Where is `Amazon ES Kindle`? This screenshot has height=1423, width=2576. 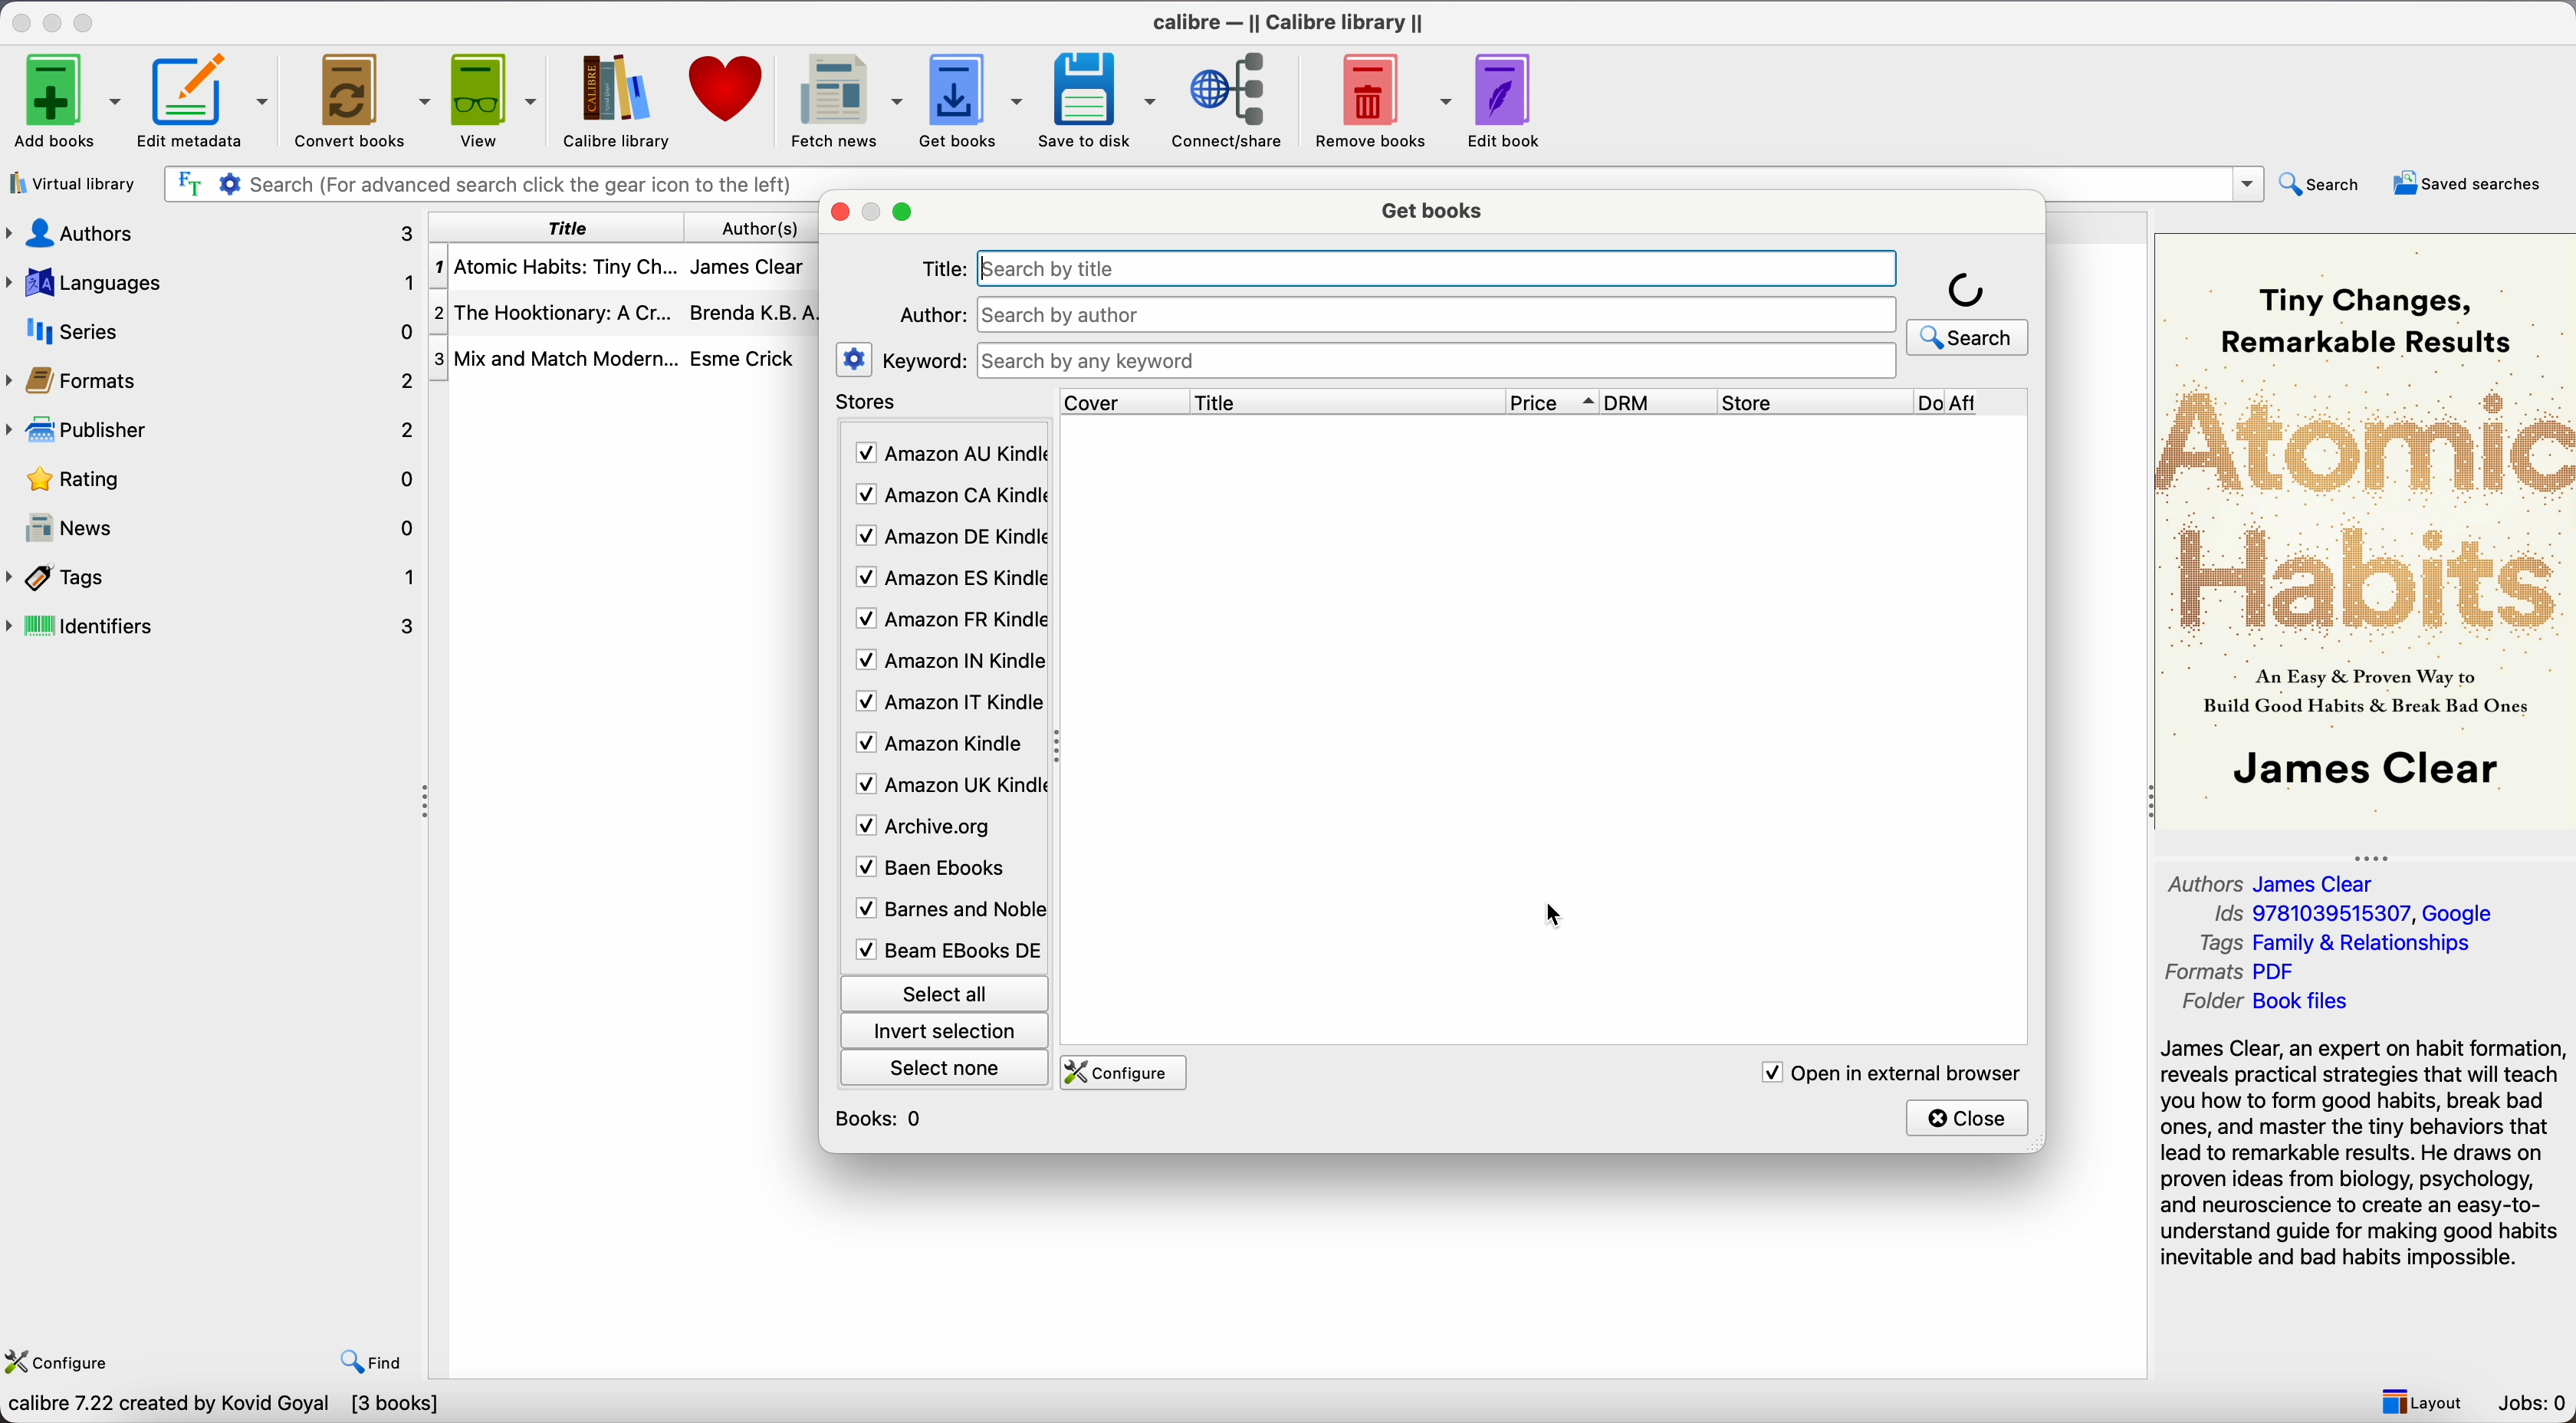
Amazon ES Kindle is located at coordinates (948, 581).